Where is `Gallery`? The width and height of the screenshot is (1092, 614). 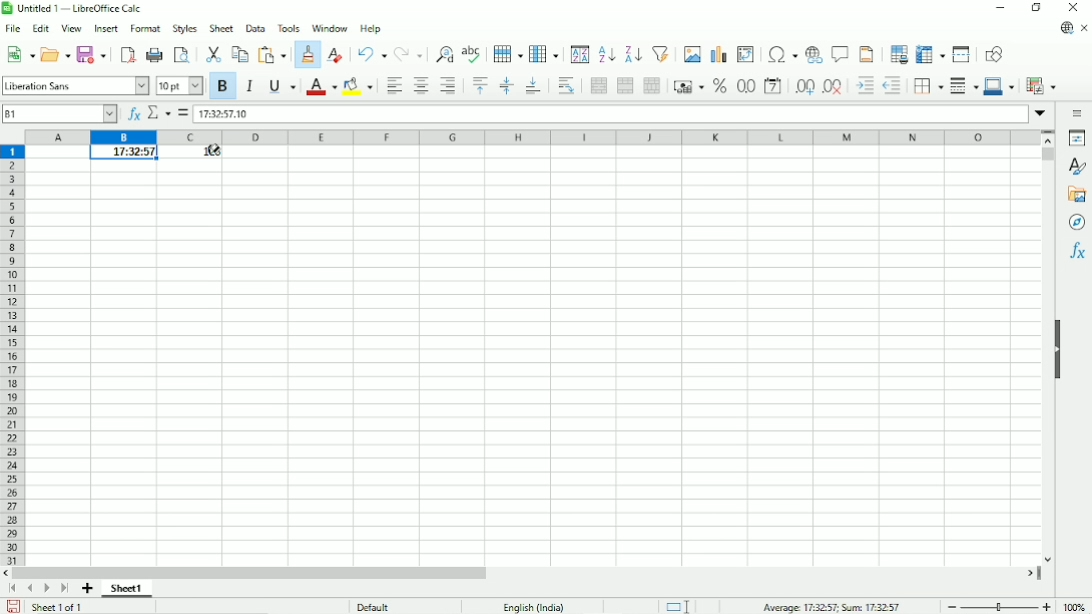 Gallery is located at coordinates (1075, 195).